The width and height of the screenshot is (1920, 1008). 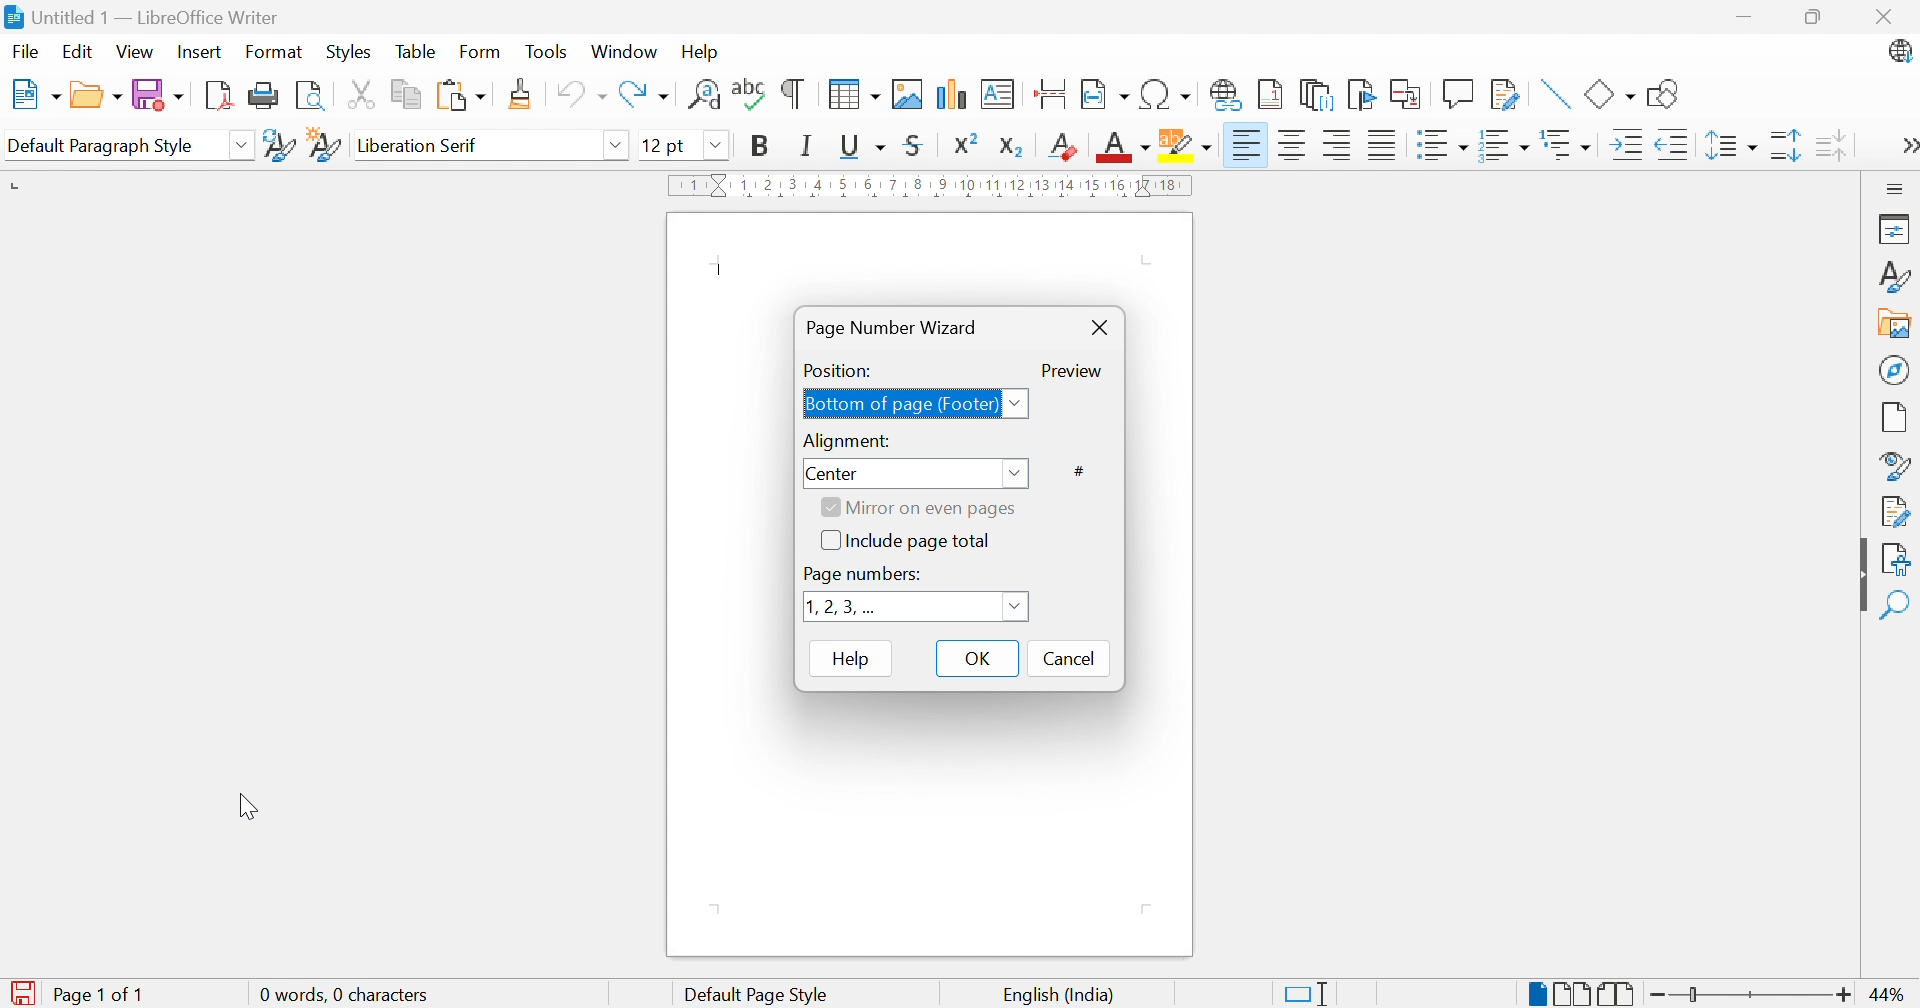 What do you see at coordinates (1337, 145) in the screenshot?
I see `Align right` at bounding box center [1337, 145].